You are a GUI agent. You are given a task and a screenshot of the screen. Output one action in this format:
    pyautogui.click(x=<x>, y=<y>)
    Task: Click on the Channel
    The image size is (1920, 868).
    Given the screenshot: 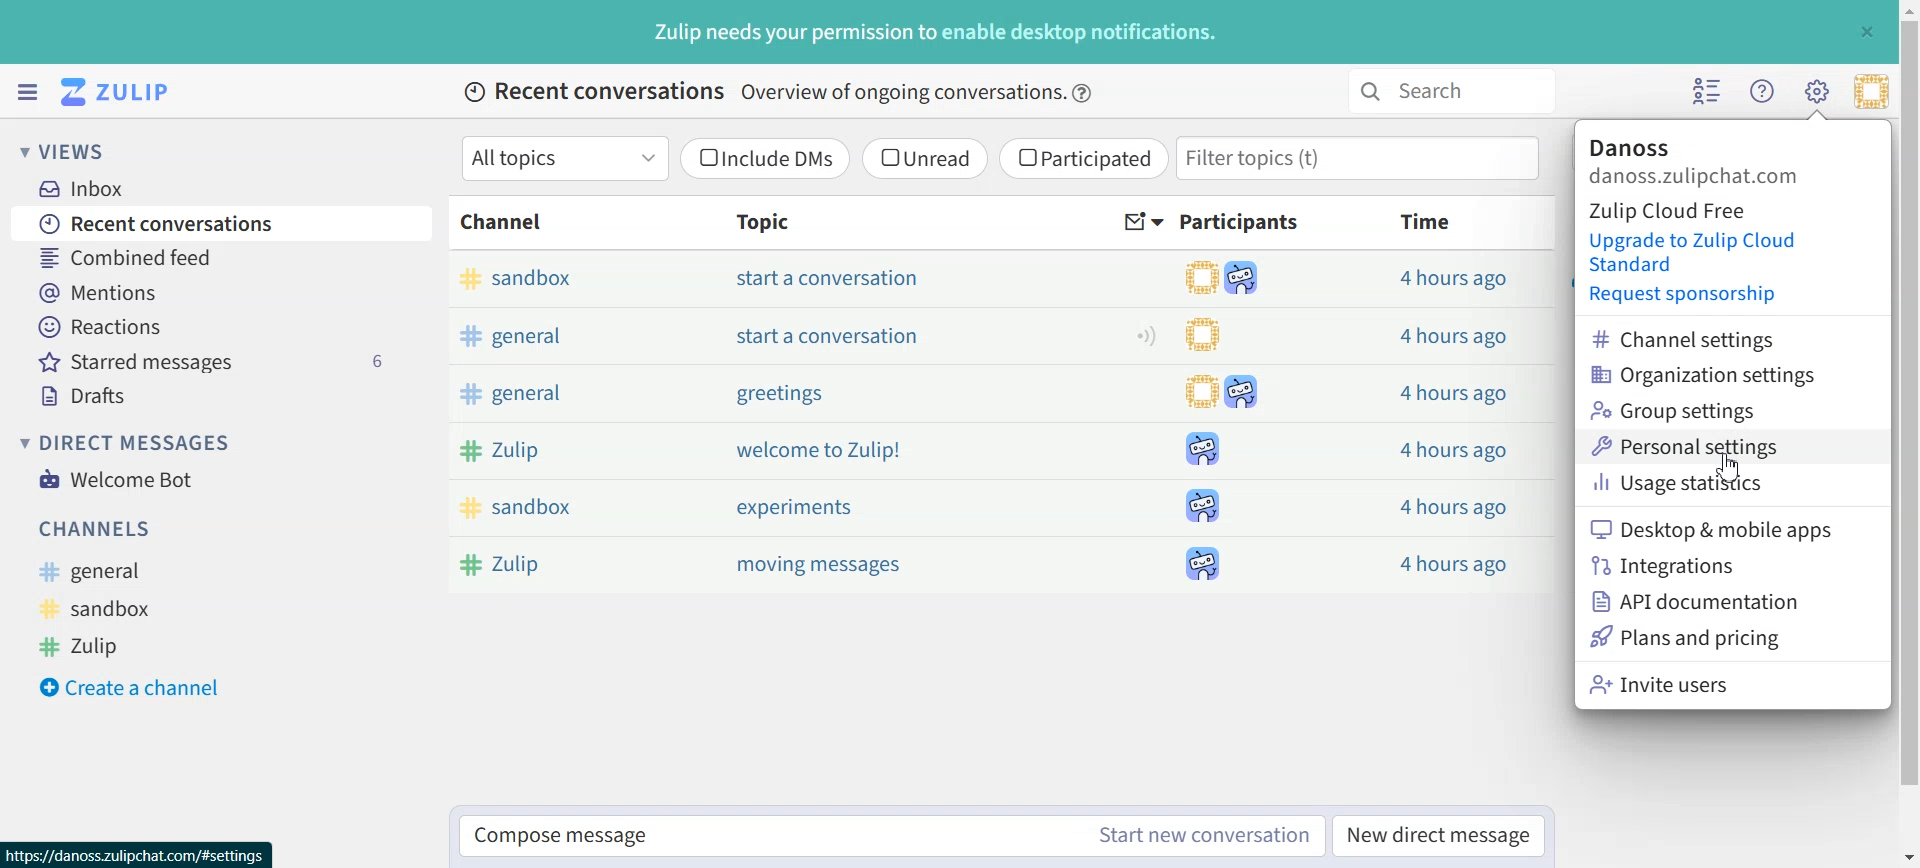 What is the action you would take?
    pyautogui.click(x=506, y=222)
    